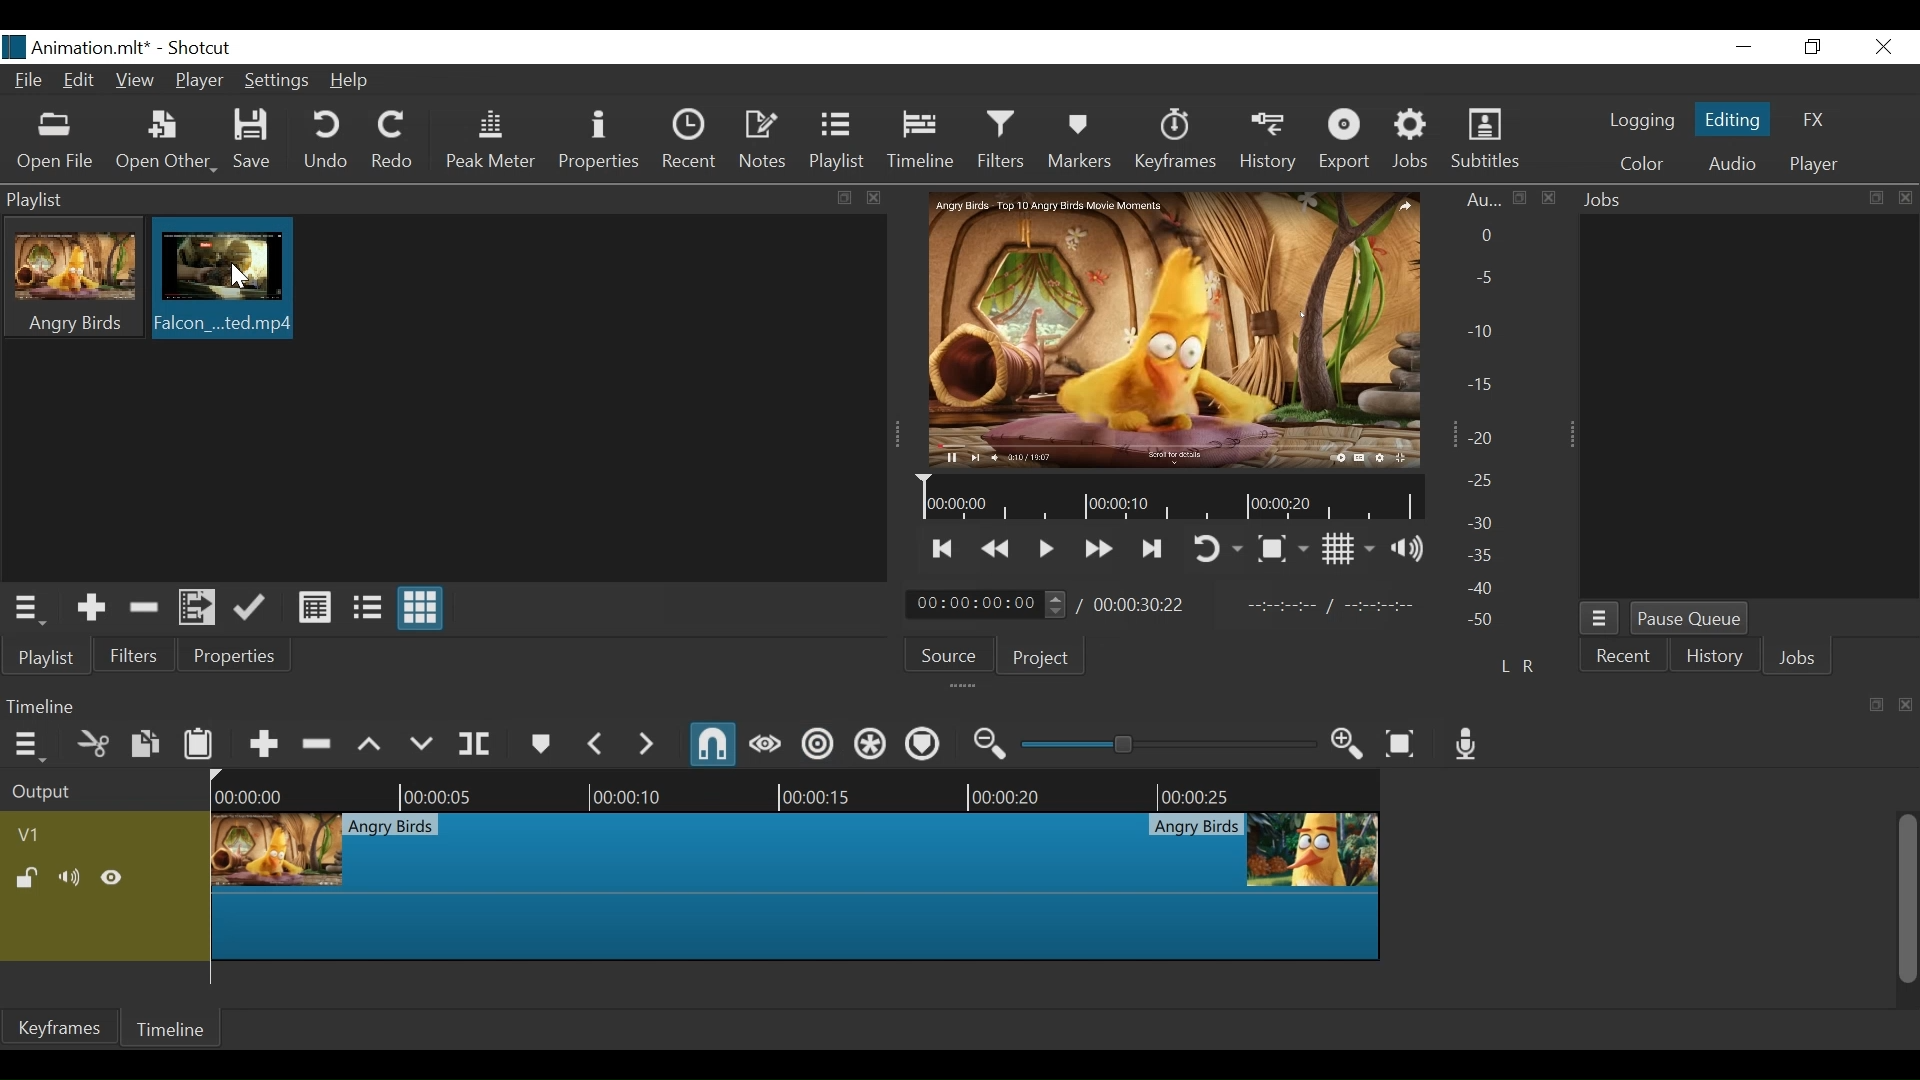 Image resolution: width=1920 pixels, height=1080 pixels. I want to click on Keyframes, so click(1175, 142).